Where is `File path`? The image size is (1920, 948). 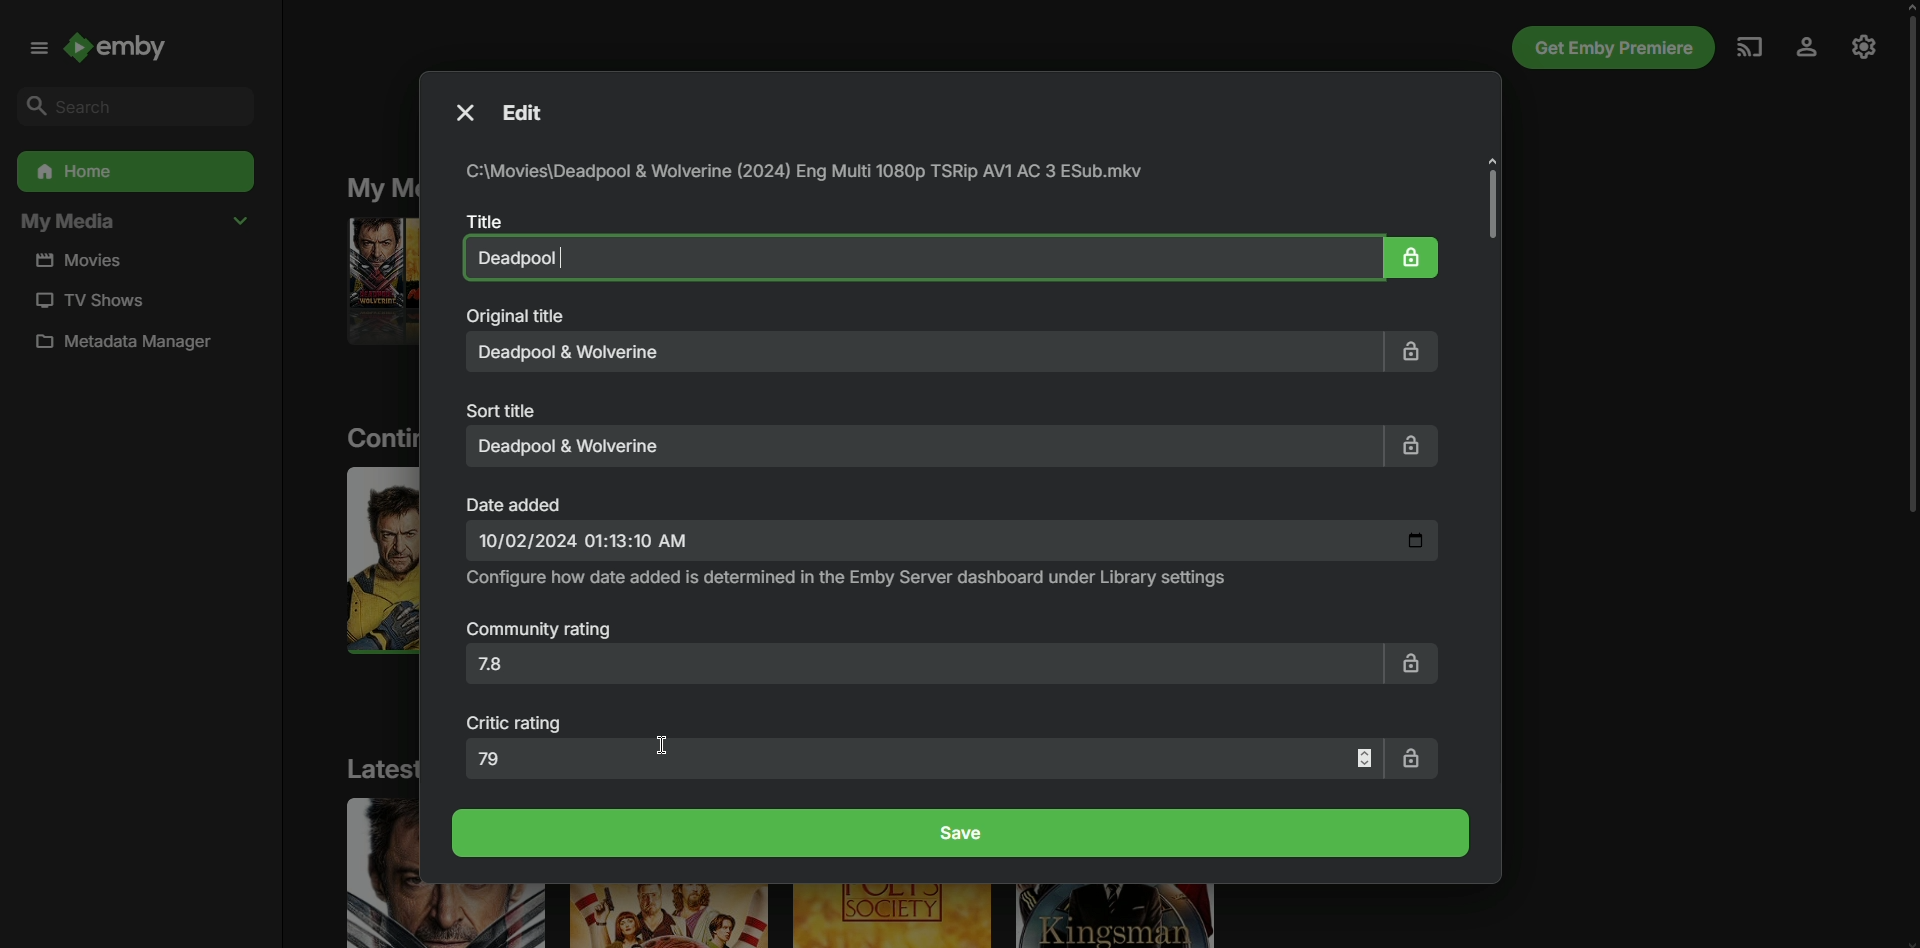
File path is located at coordinates (812, 173).